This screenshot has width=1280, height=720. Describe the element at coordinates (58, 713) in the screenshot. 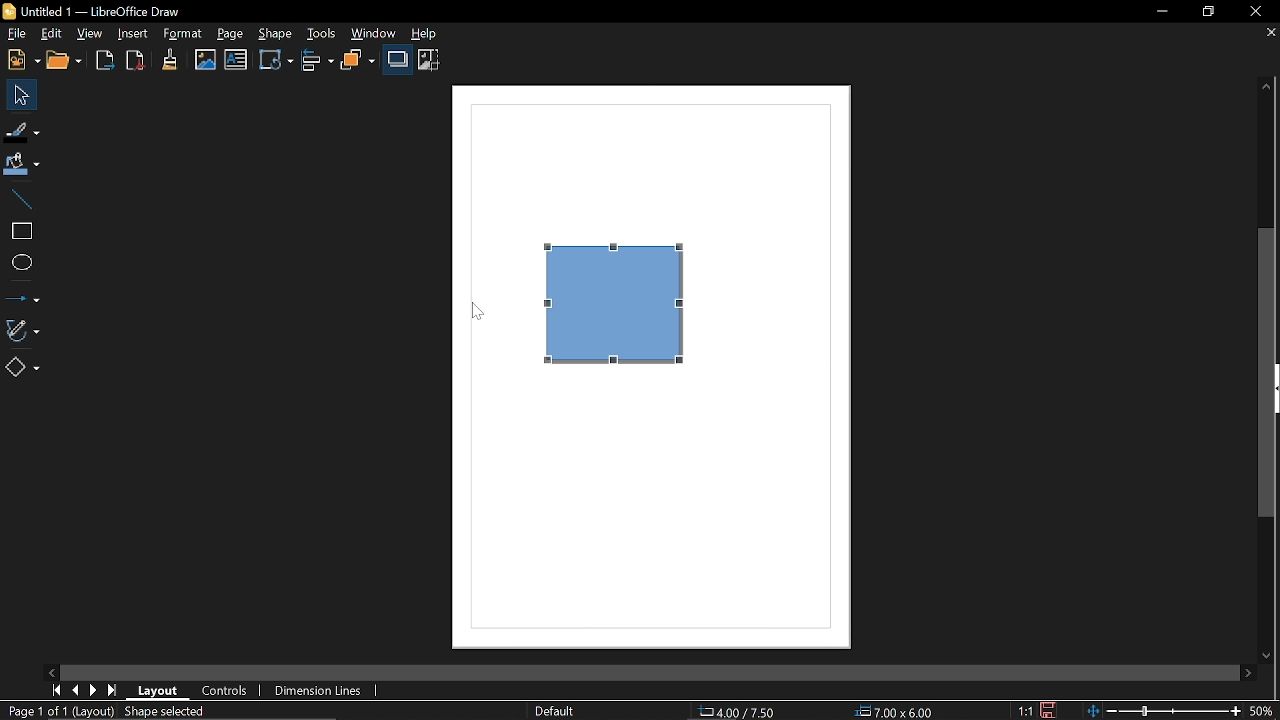

I see `Current page` at that location.